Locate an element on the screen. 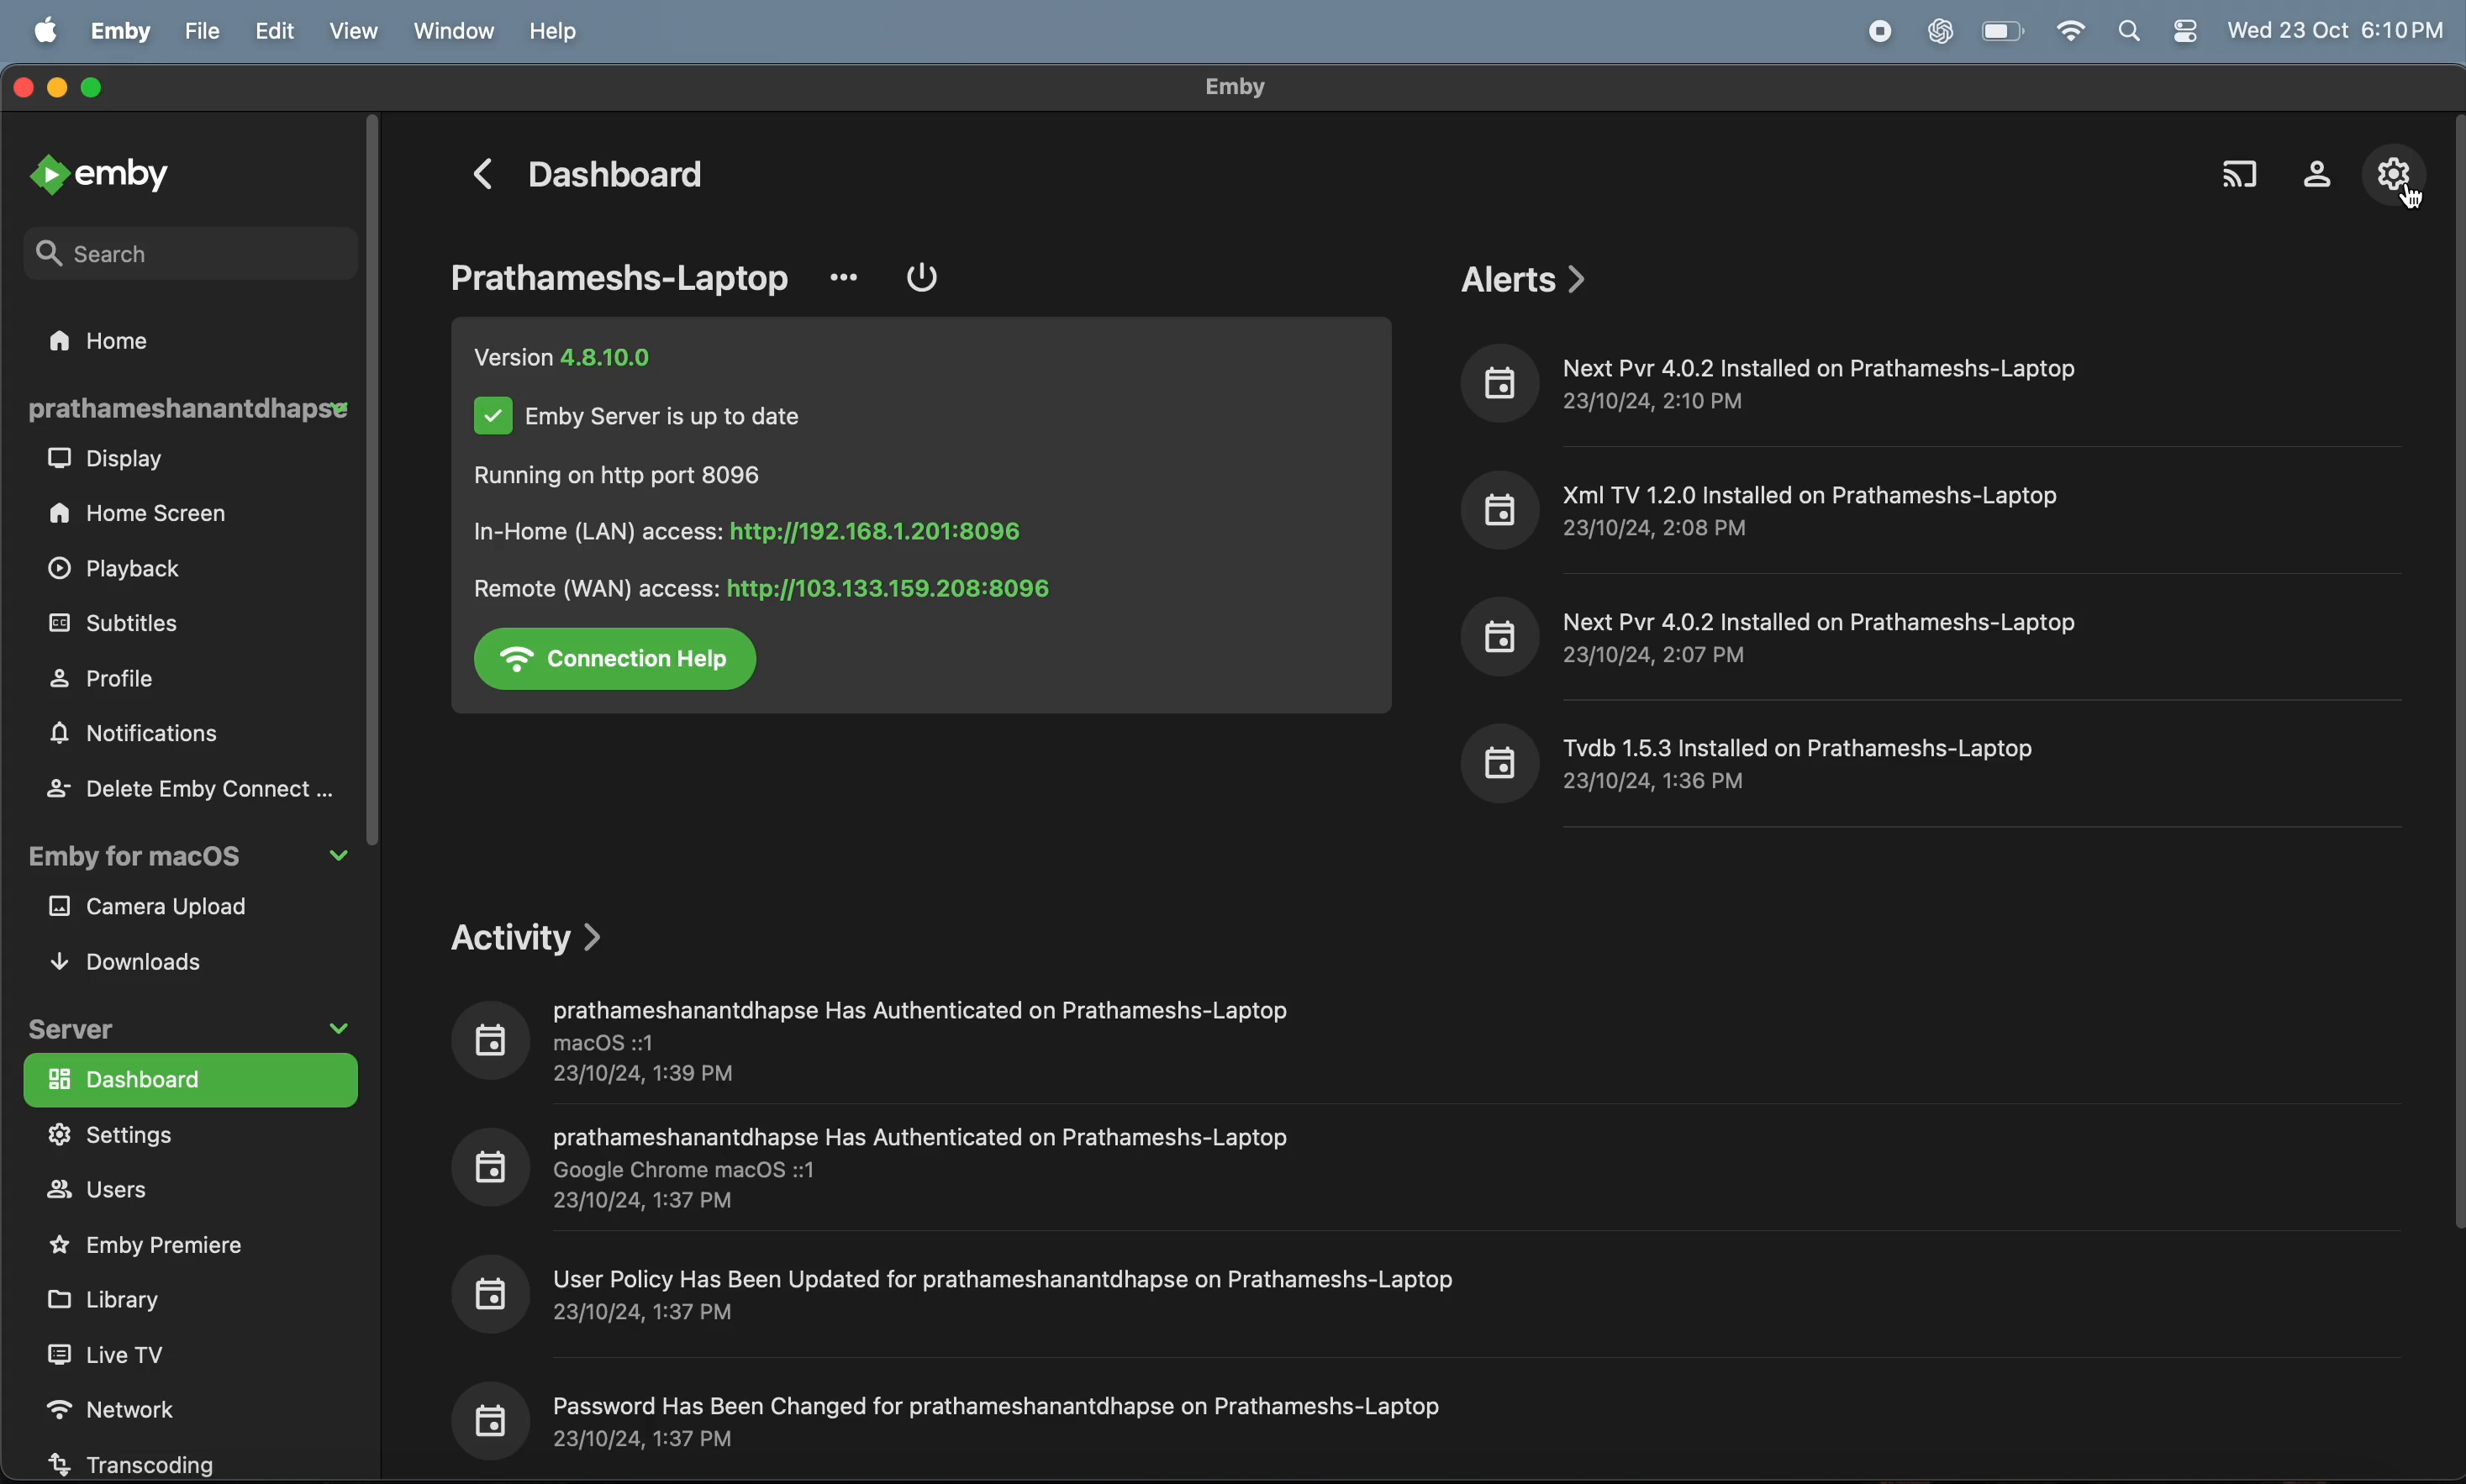 This screenshot has height=1484, width=2466. prathamesh laptop is located at coordinates (189, 411).